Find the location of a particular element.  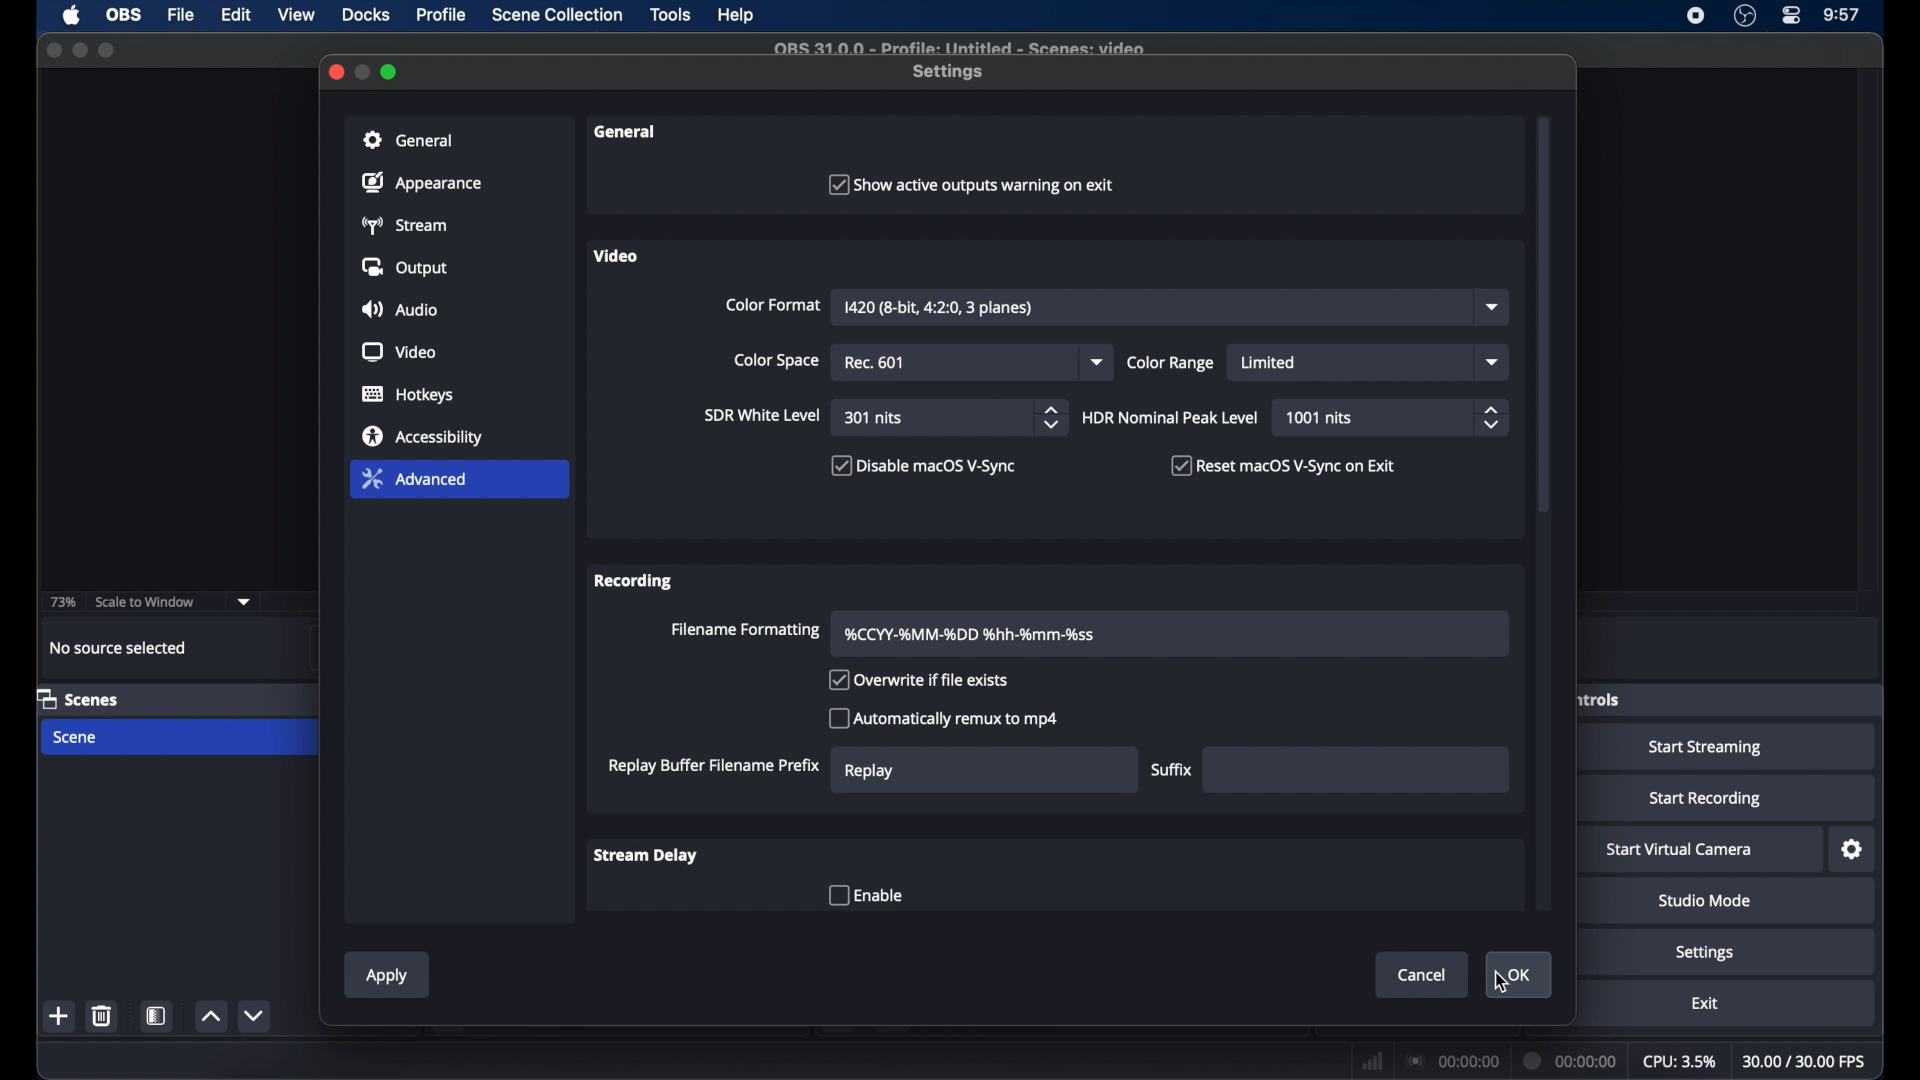

audio is located at coordinates (400, 309).